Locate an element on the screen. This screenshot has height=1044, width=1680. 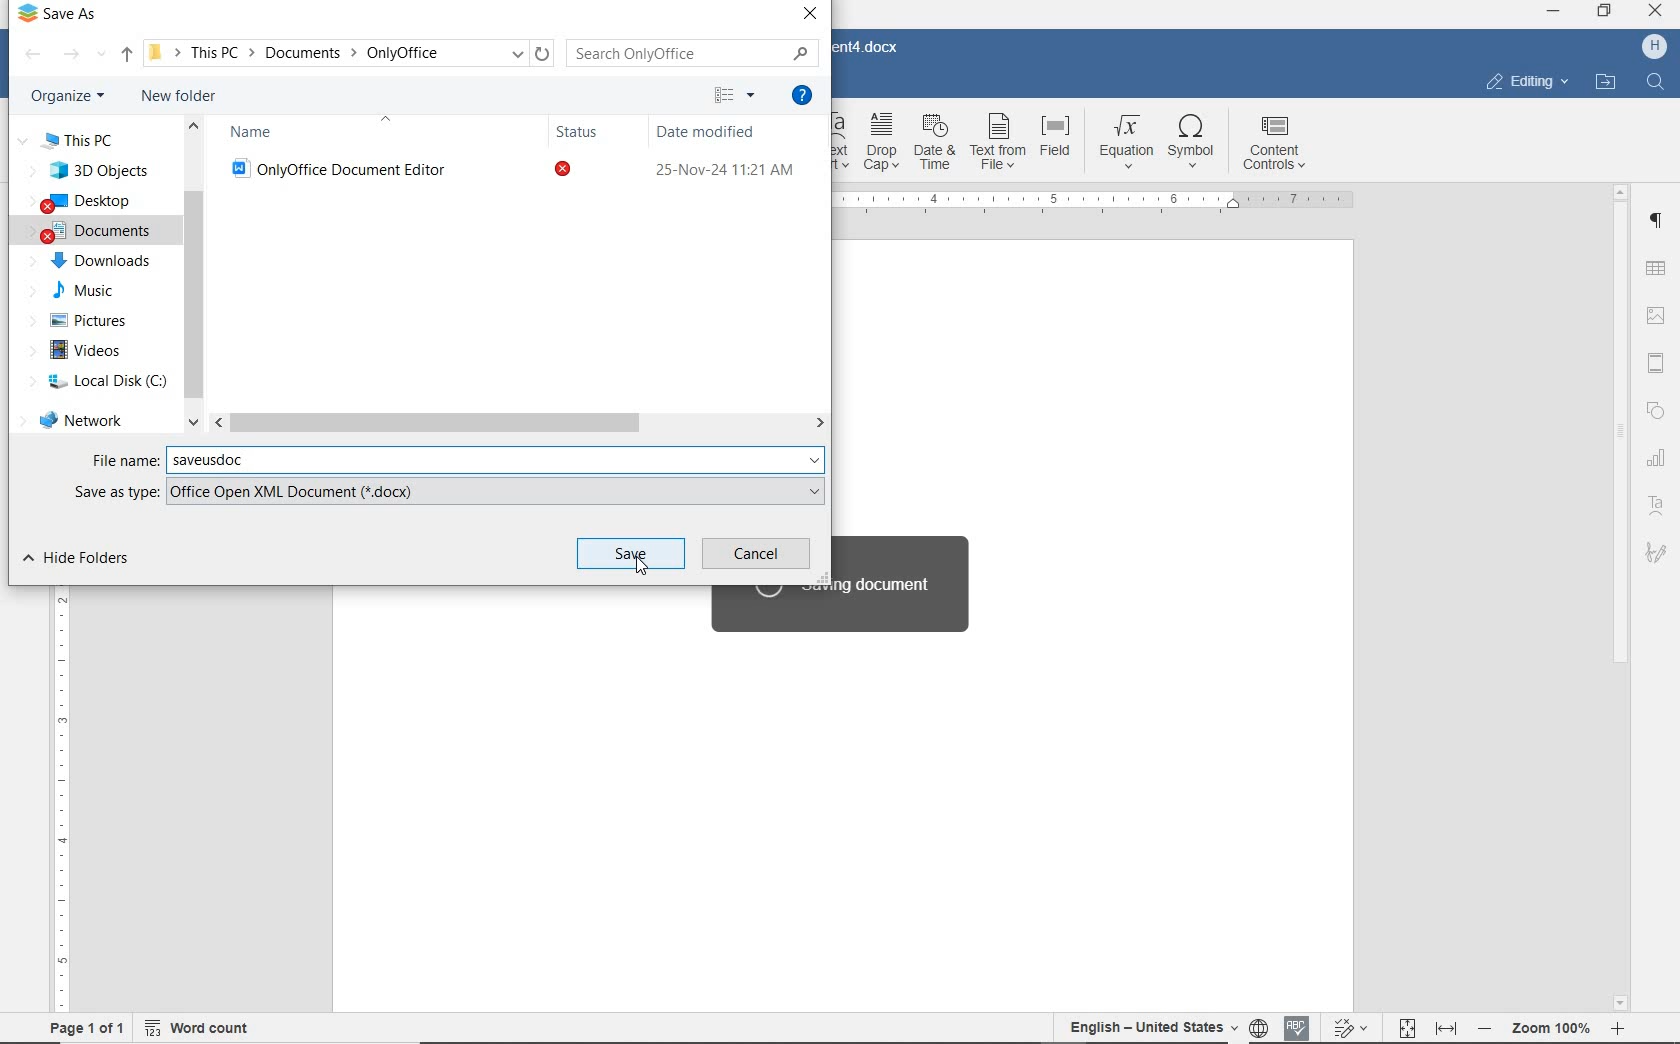
local disk (C) is located at coordinates (95, 380).